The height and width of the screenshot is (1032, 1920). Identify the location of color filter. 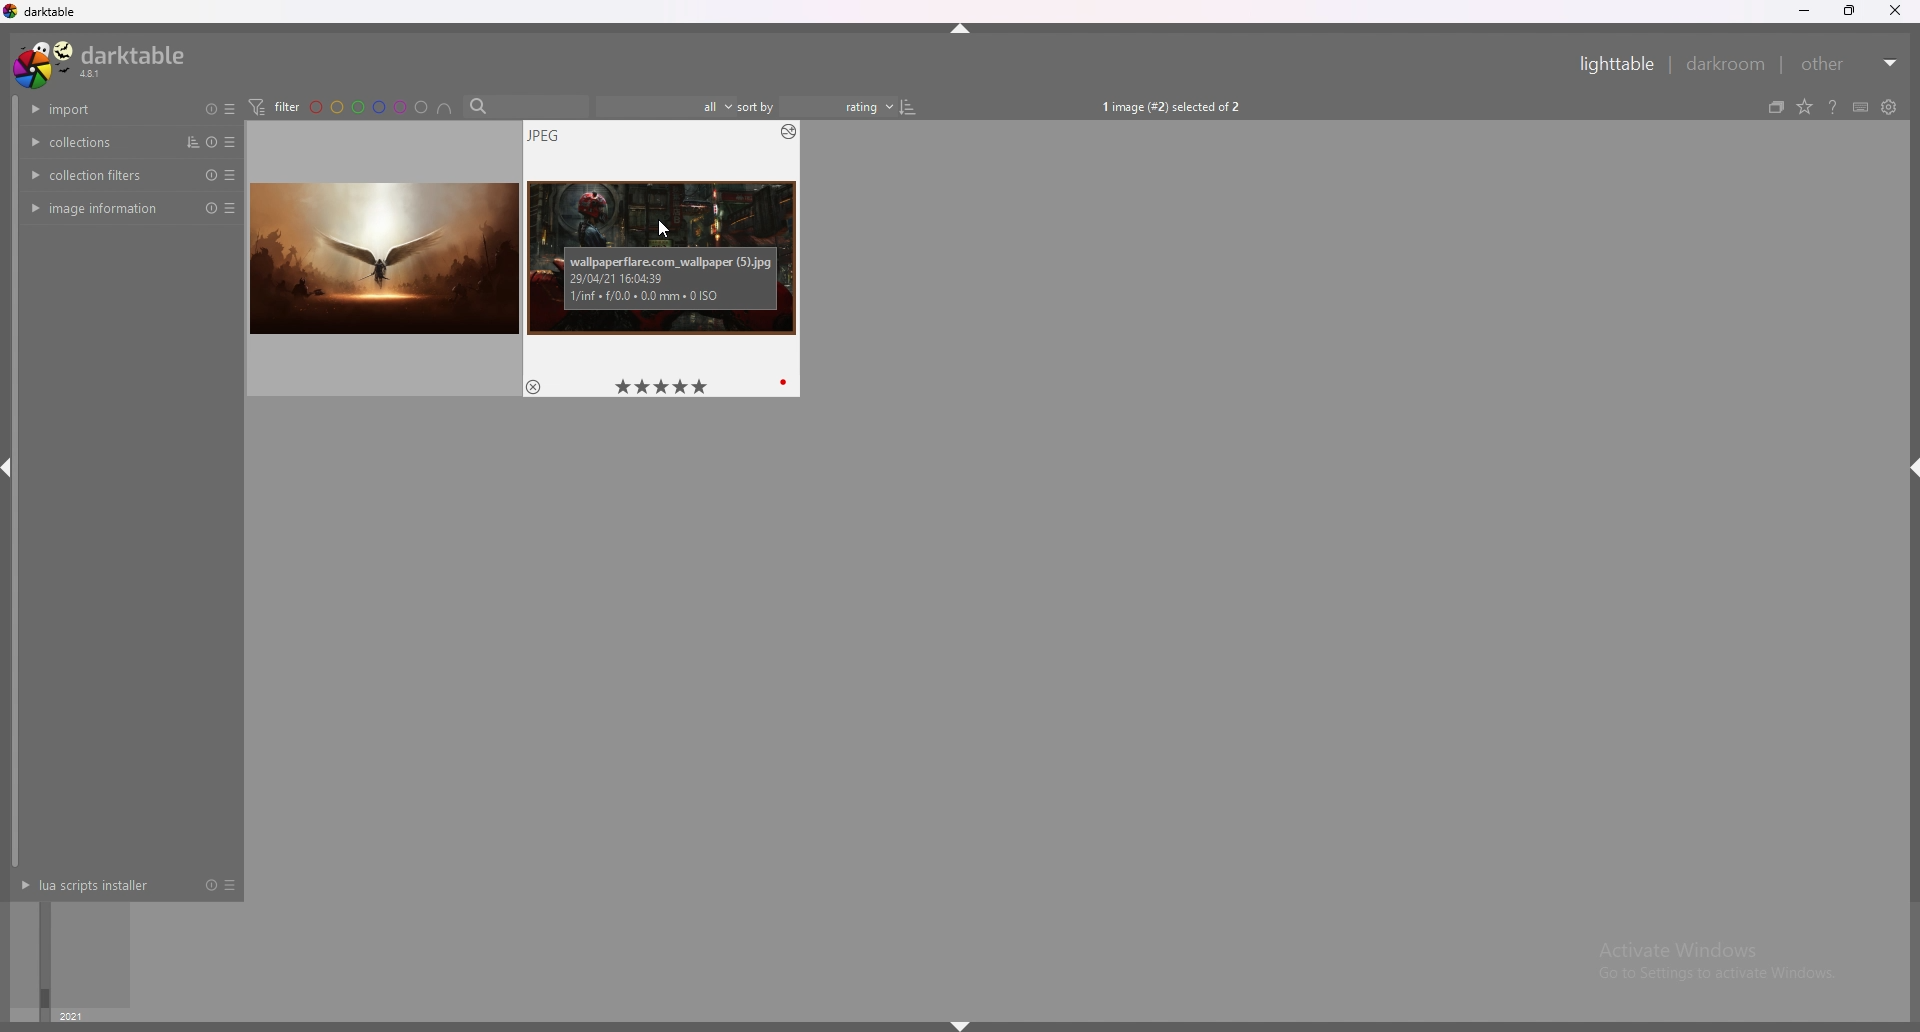
(369, 108).